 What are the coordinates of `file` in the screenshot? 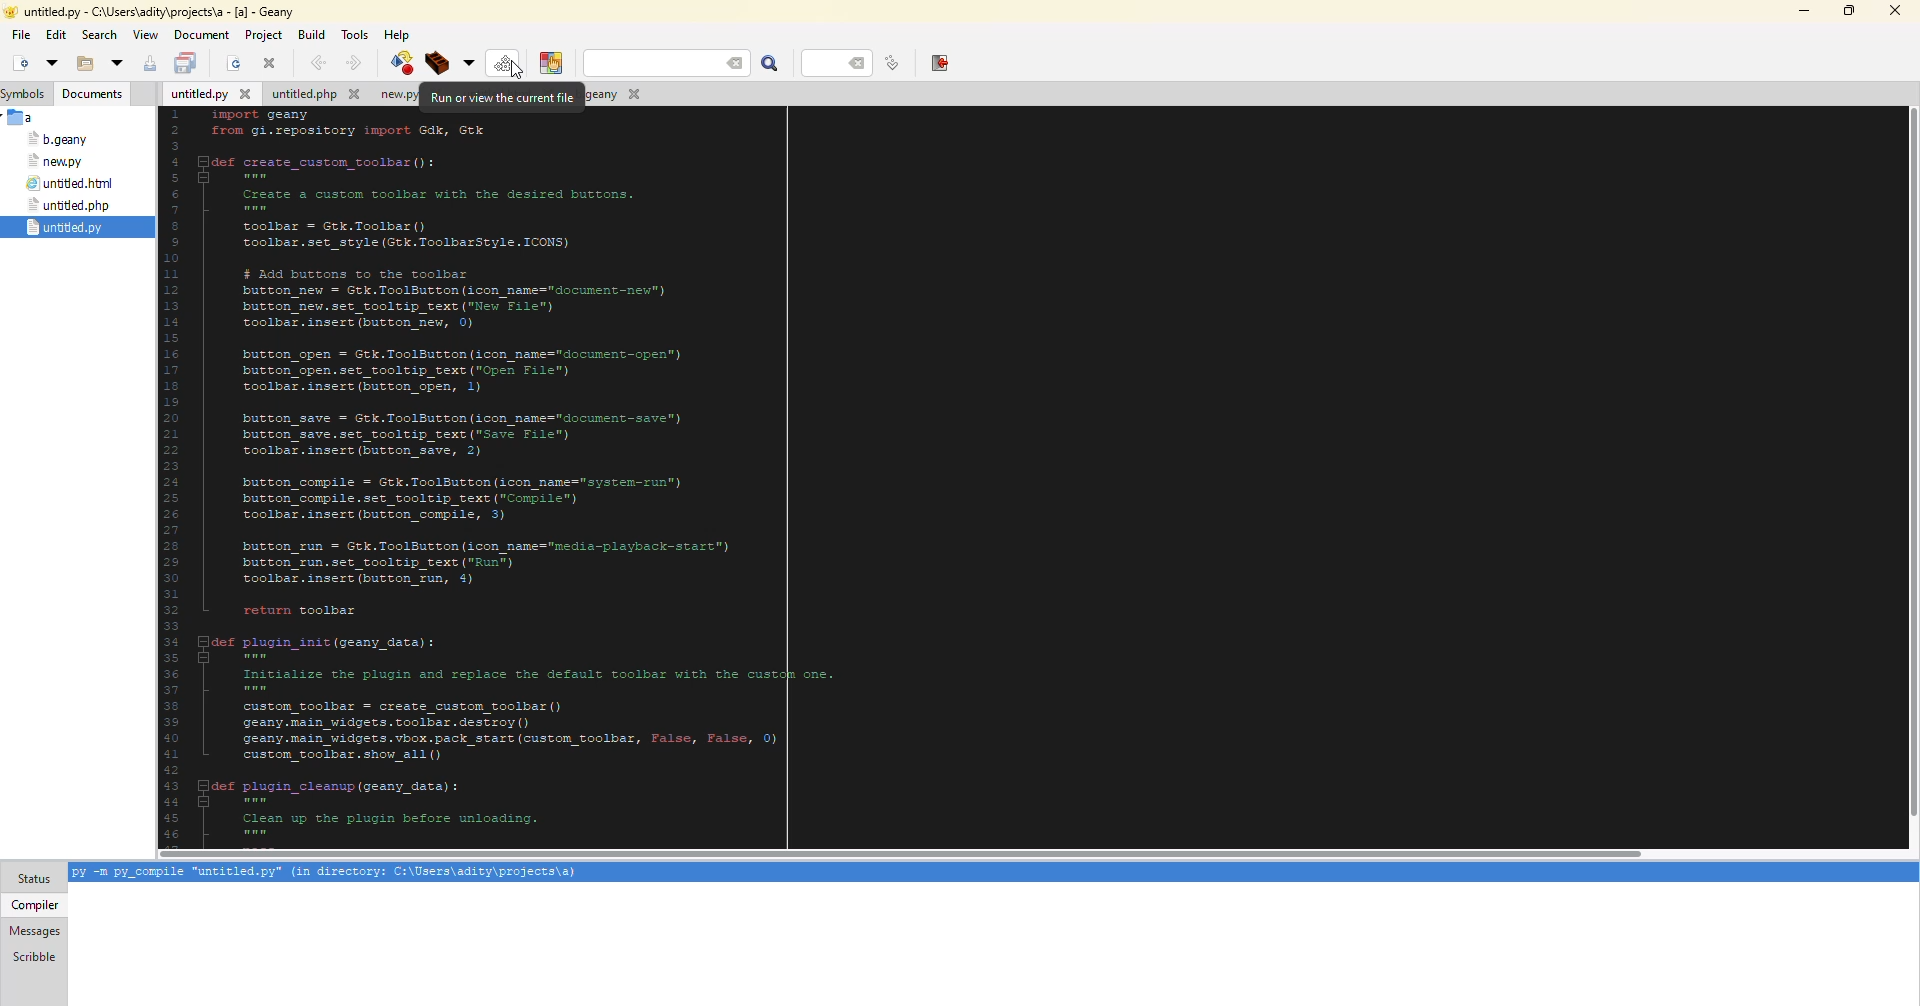 It's located at (387, 95).